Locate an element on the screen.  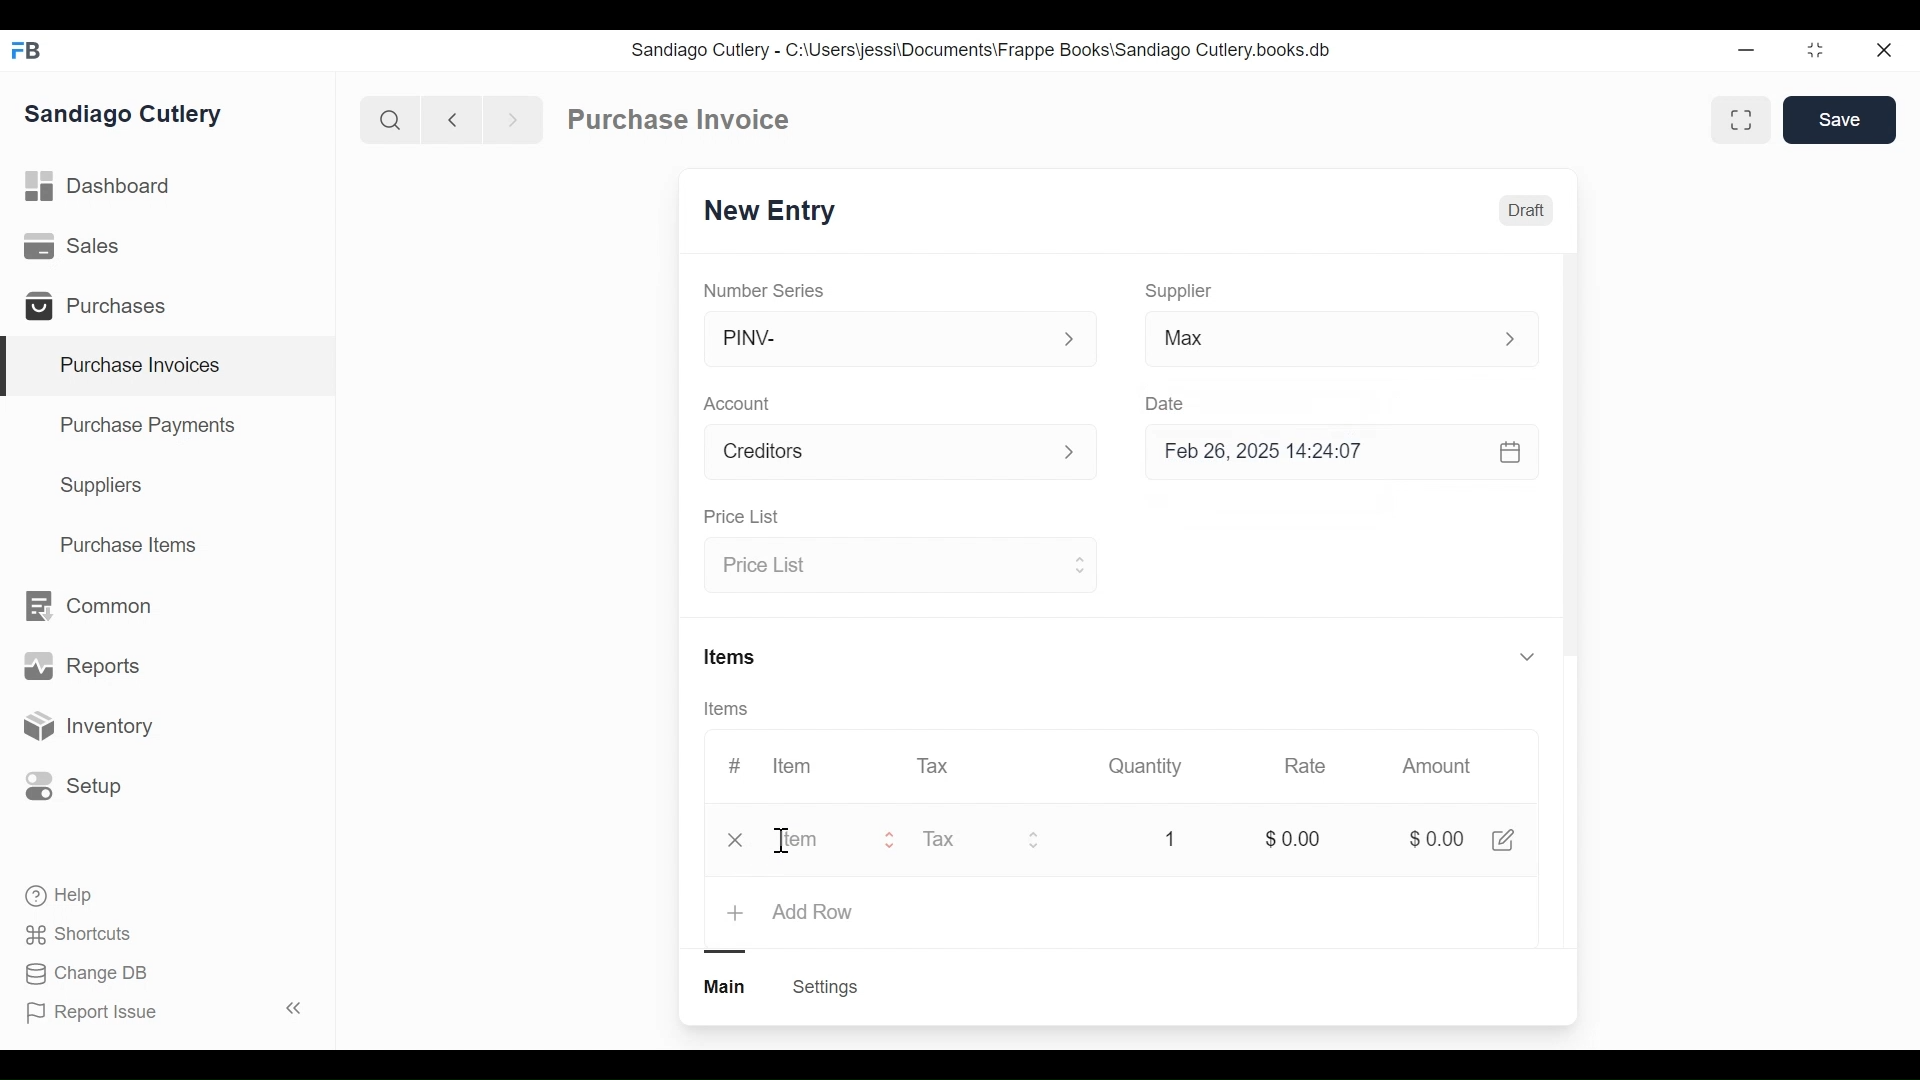
Help is located at coordinates (61, 896).